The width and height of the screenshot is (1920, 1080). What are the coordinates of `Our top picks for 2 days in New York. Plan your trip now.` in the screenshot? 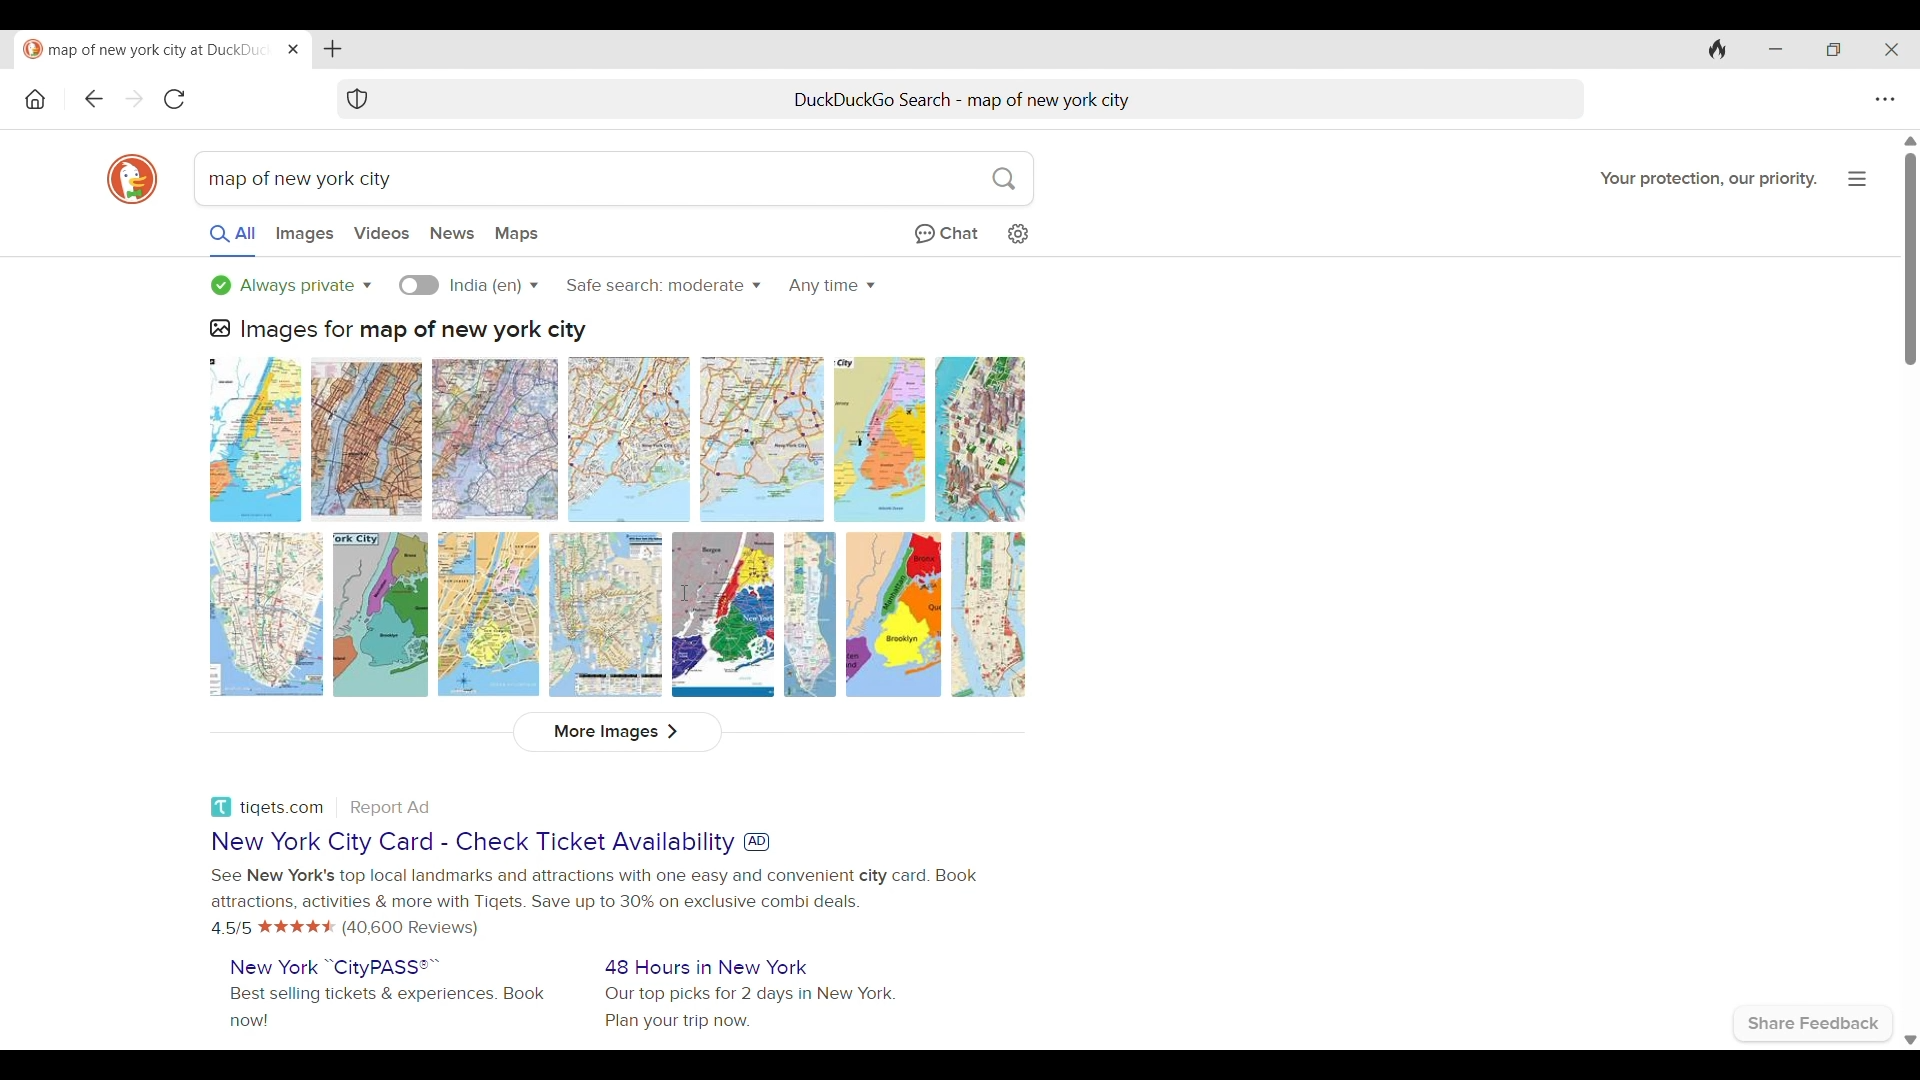 It's located at (749, 1009).